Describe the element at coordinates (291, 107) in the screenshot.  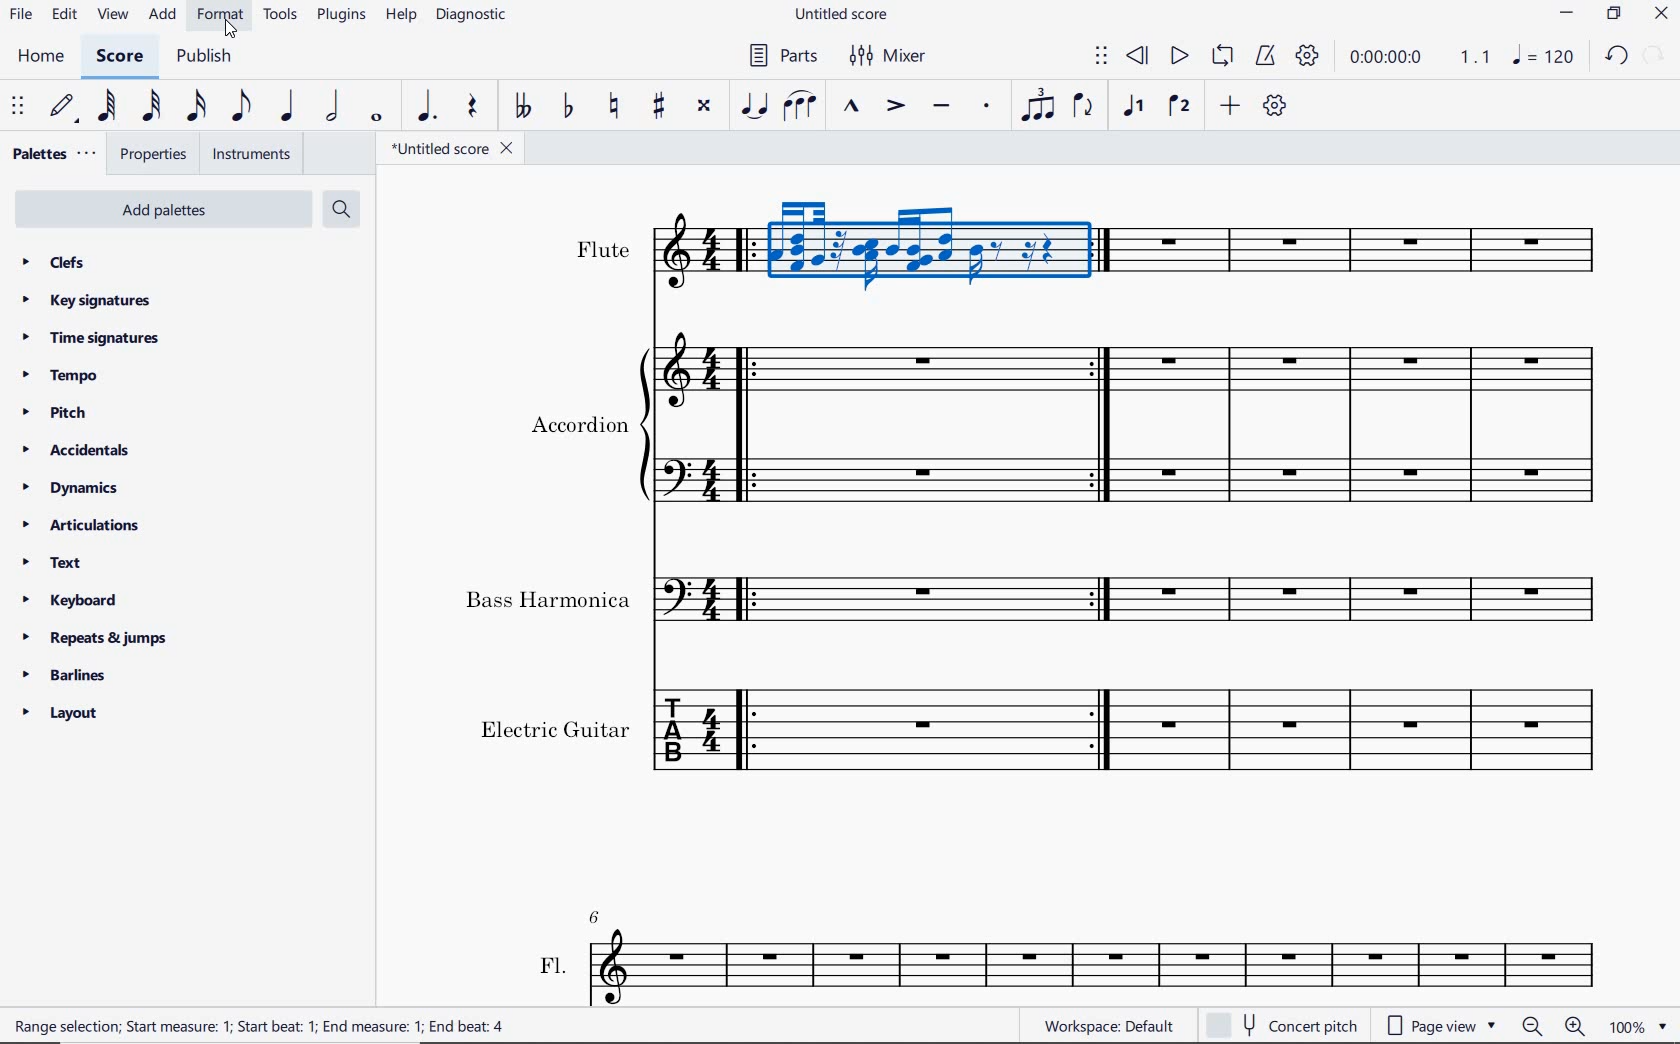
I see `quarter note` at that location.